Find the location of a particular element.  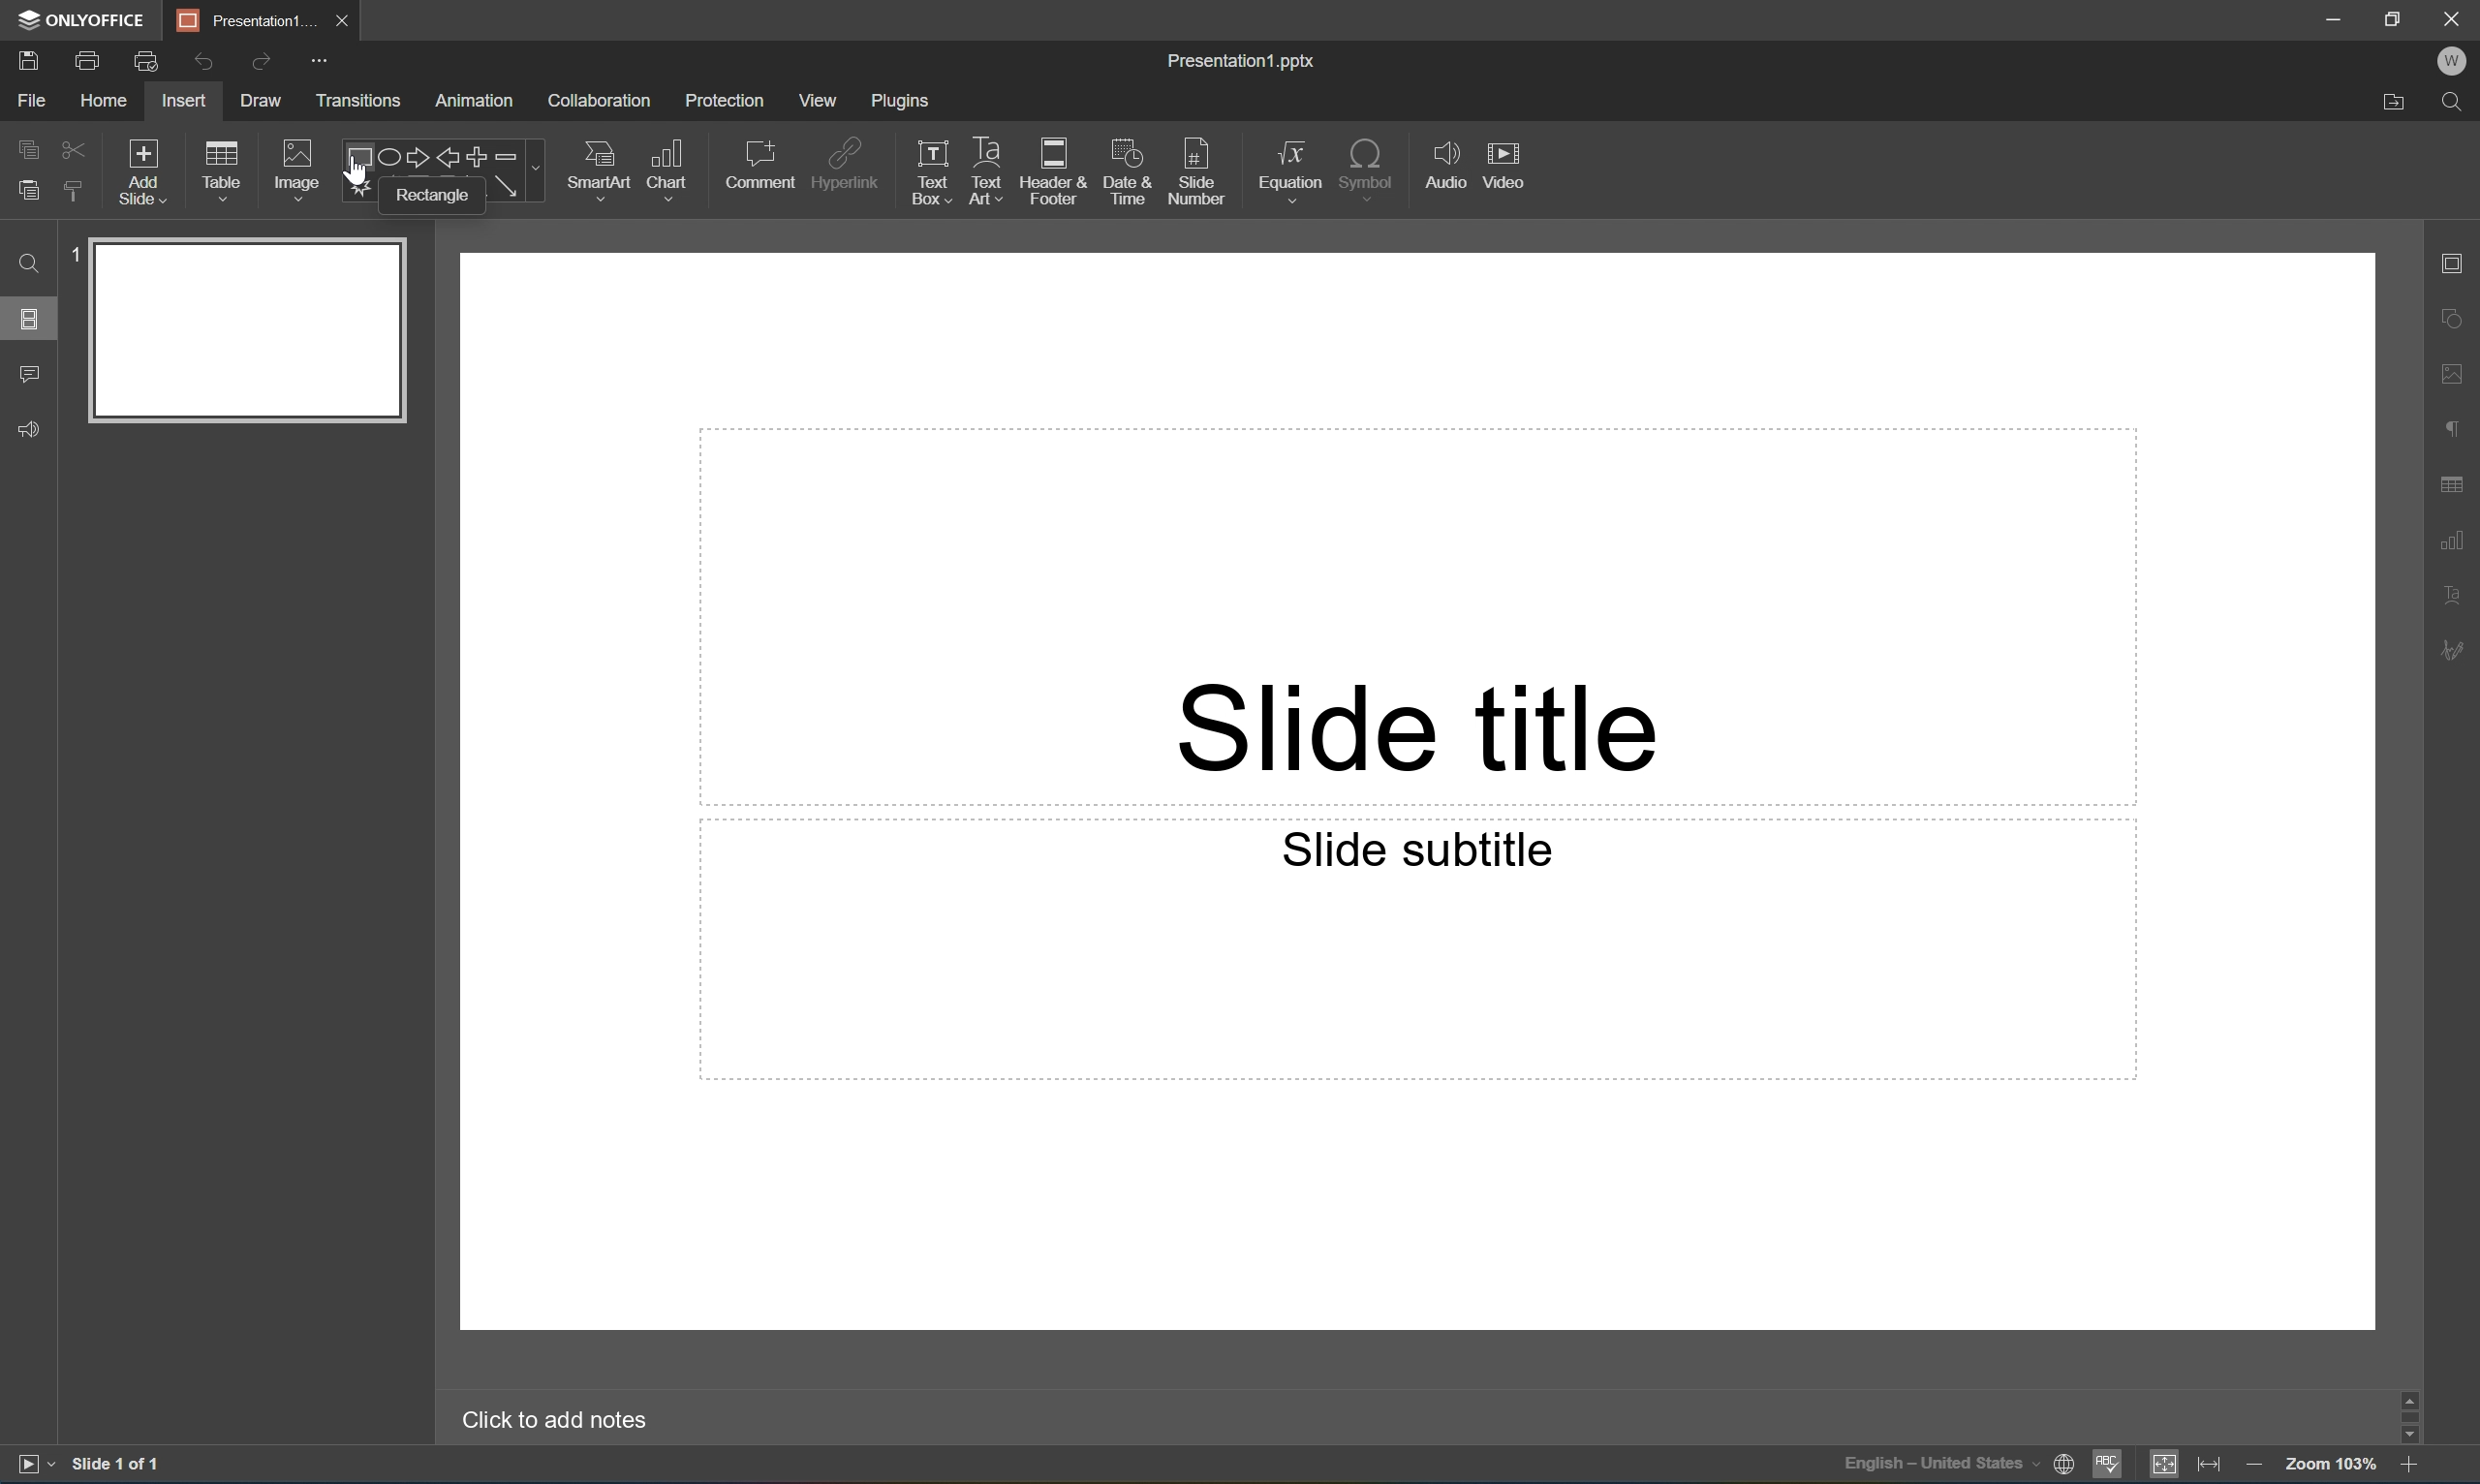

Text Art settings  is located at coordinates (2458, 591).